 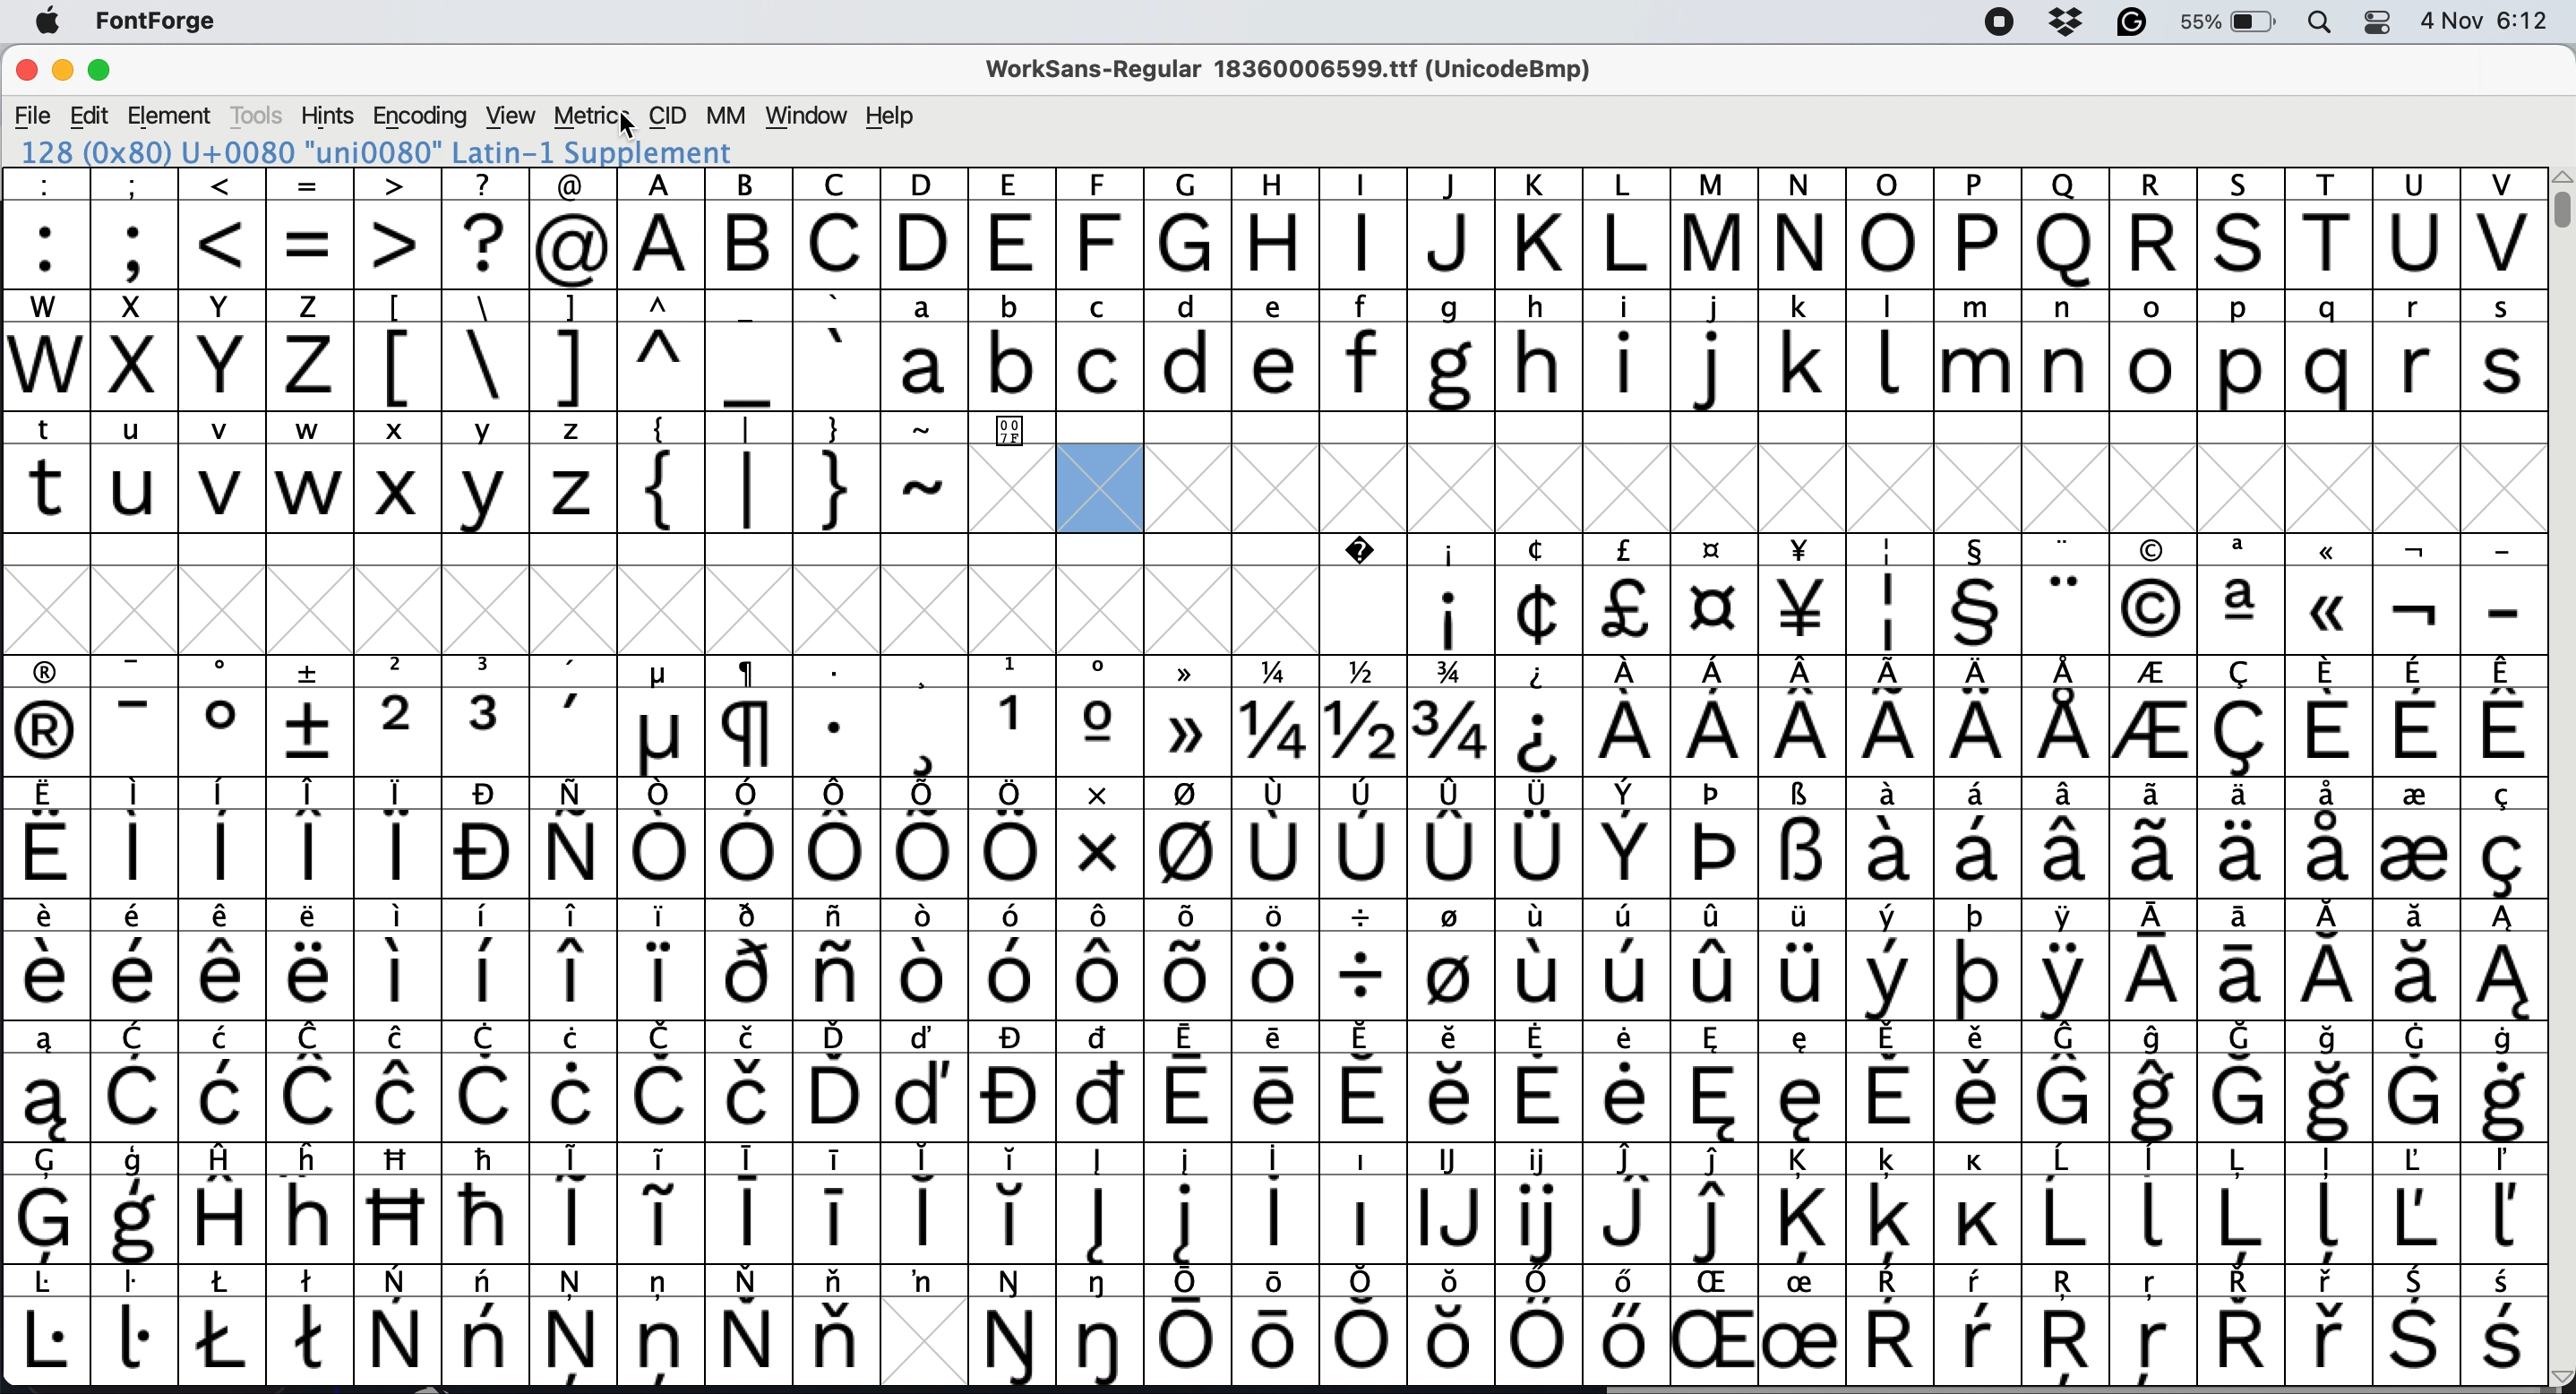 I want to click on special characters, so click(x=1272, y=669).